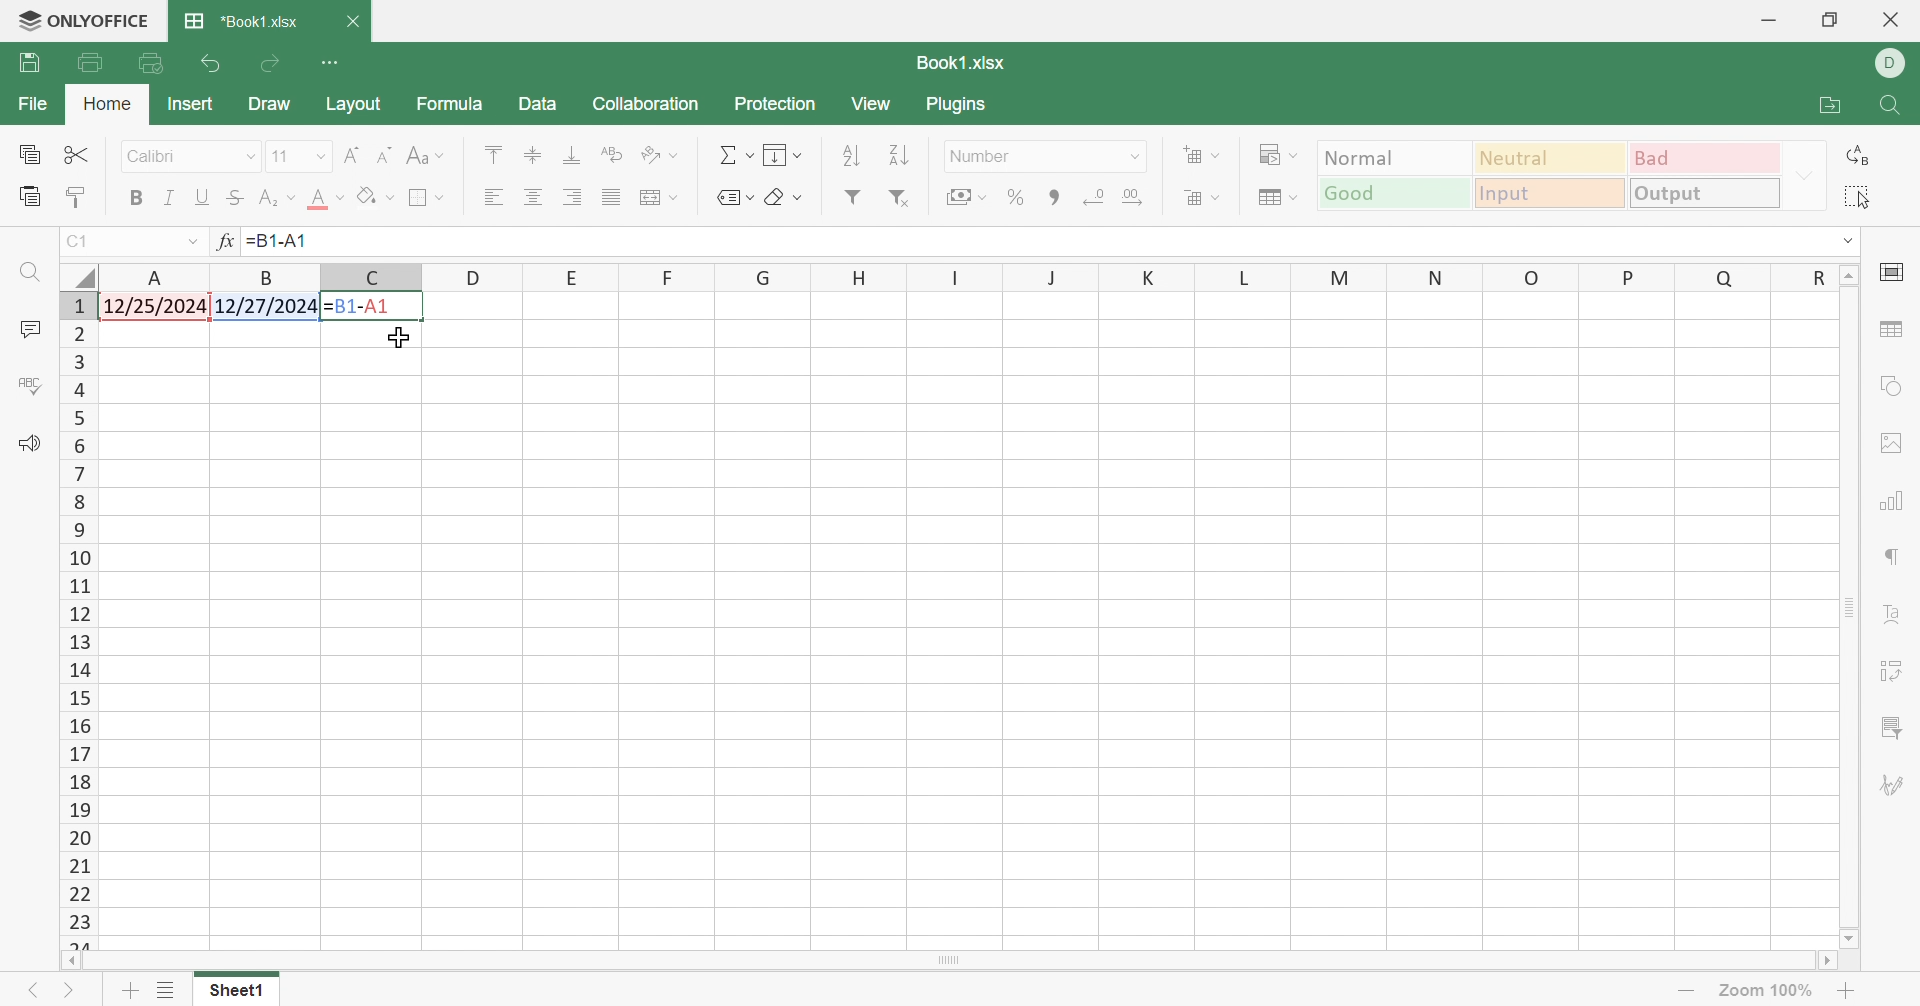 The height and width of the screenshot is (1006, 1920). What do you see at coordinates (235, 197) in the screenshot?
I see `Strikethrough` at bounding box center [235, 197].